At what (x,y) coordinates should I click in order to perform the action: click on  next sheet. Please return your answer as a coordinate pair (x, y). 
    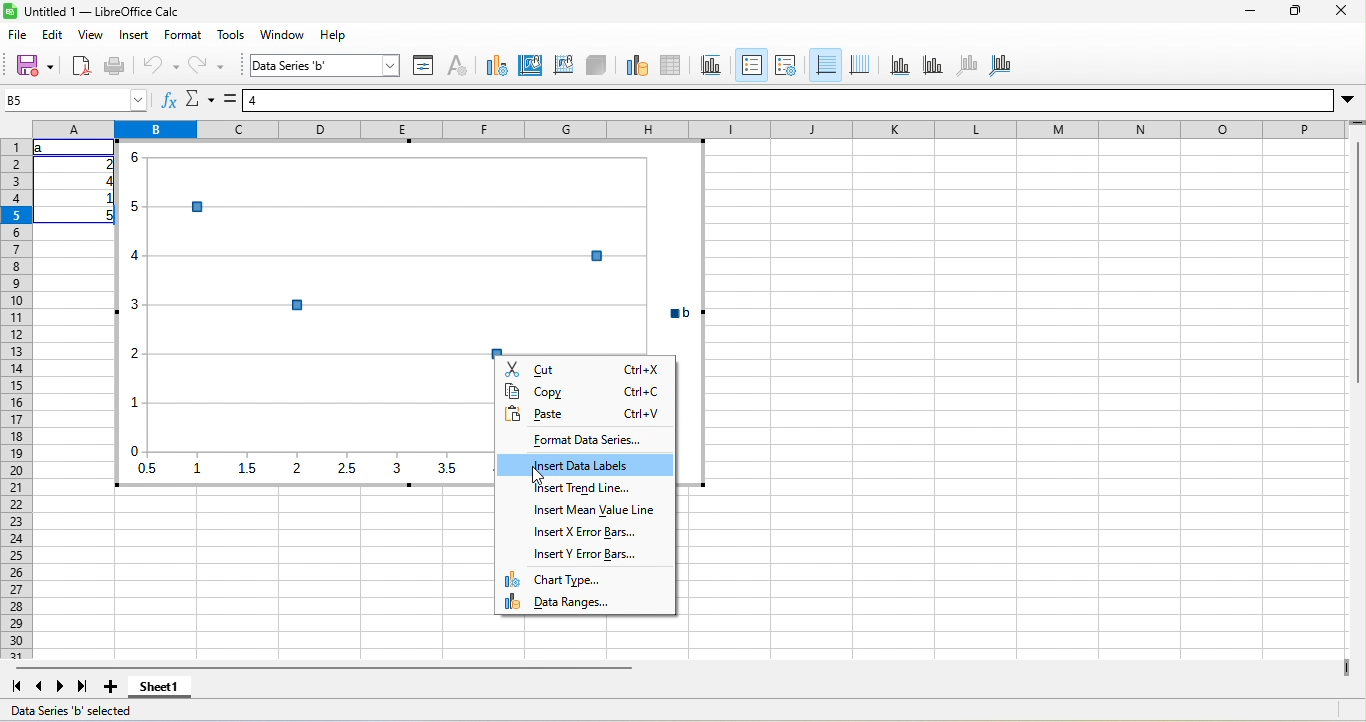
    Looking at the image, I should click on (61, 686).